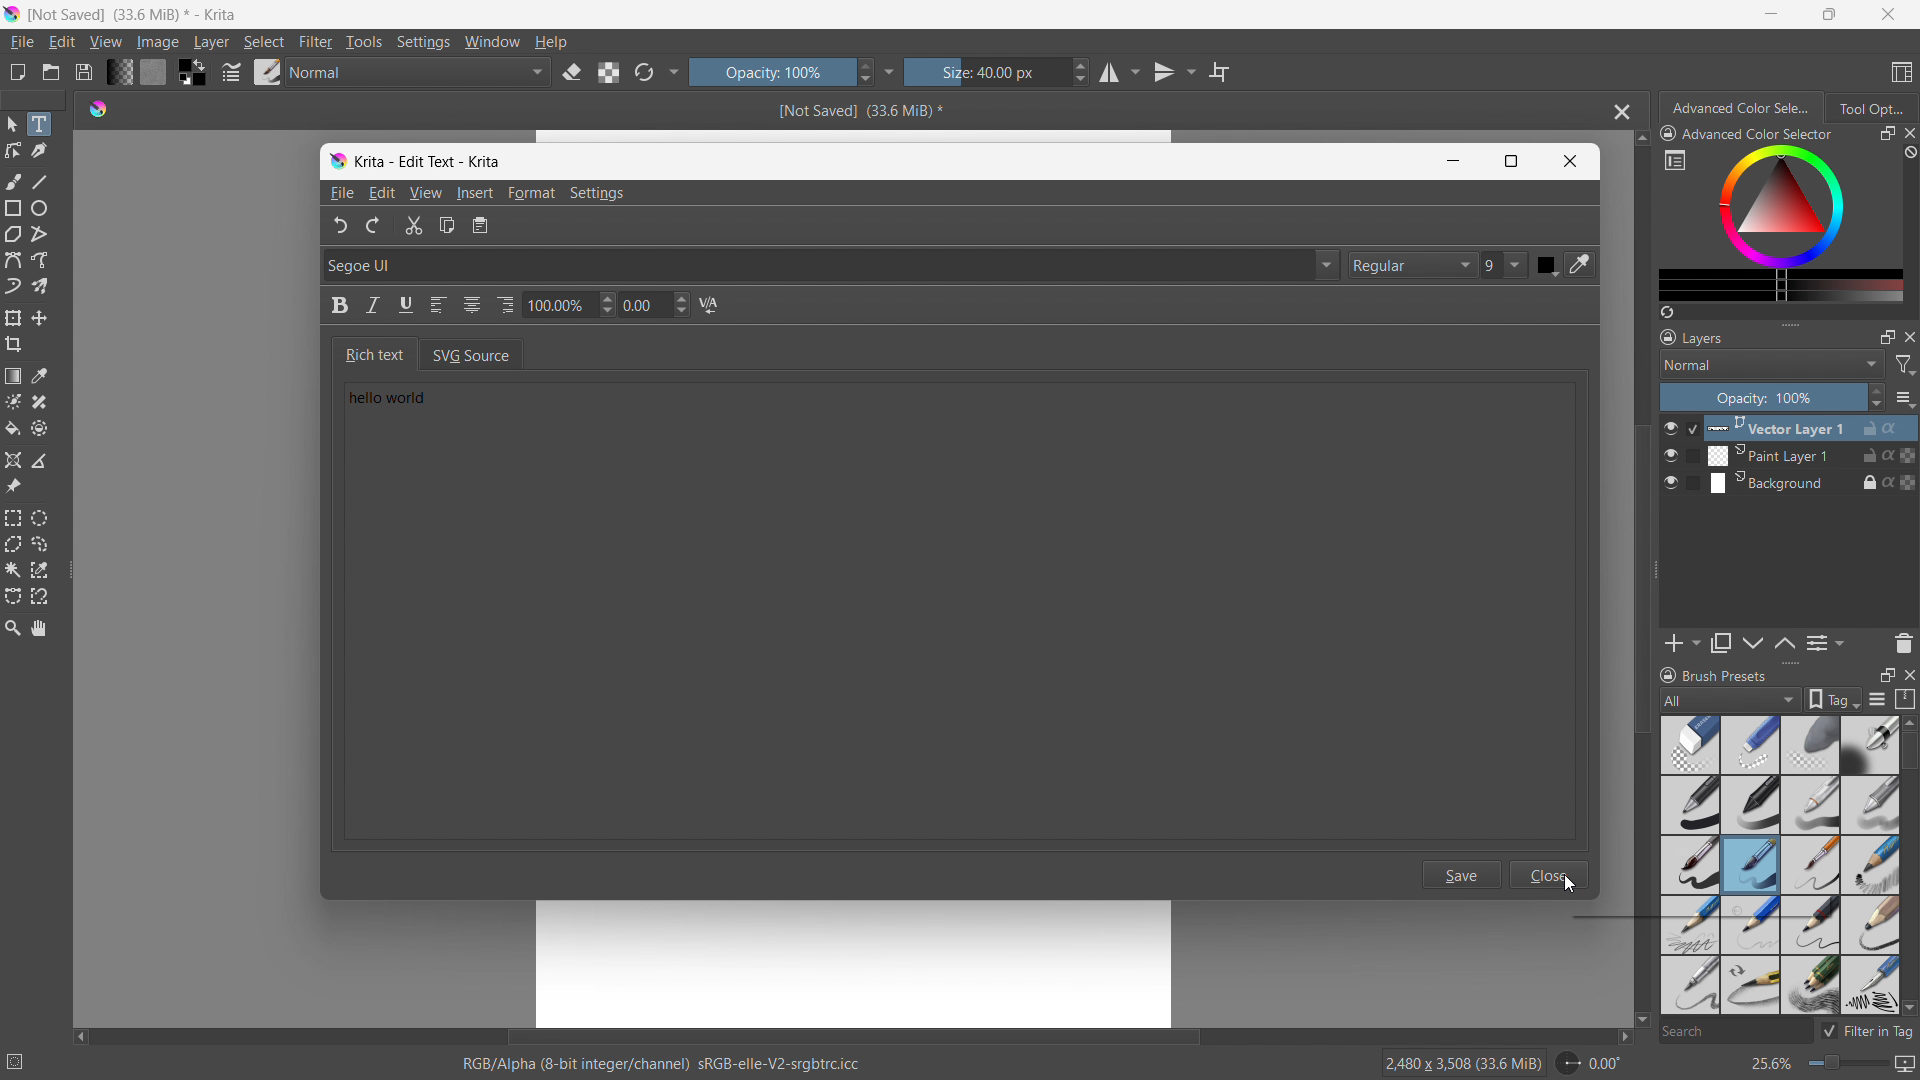 Image resolution: width=1920 pixels, height=1080 pixels. Describe the element at coordinates (506, 301) in the screenshot. I see `Right align` at that location.